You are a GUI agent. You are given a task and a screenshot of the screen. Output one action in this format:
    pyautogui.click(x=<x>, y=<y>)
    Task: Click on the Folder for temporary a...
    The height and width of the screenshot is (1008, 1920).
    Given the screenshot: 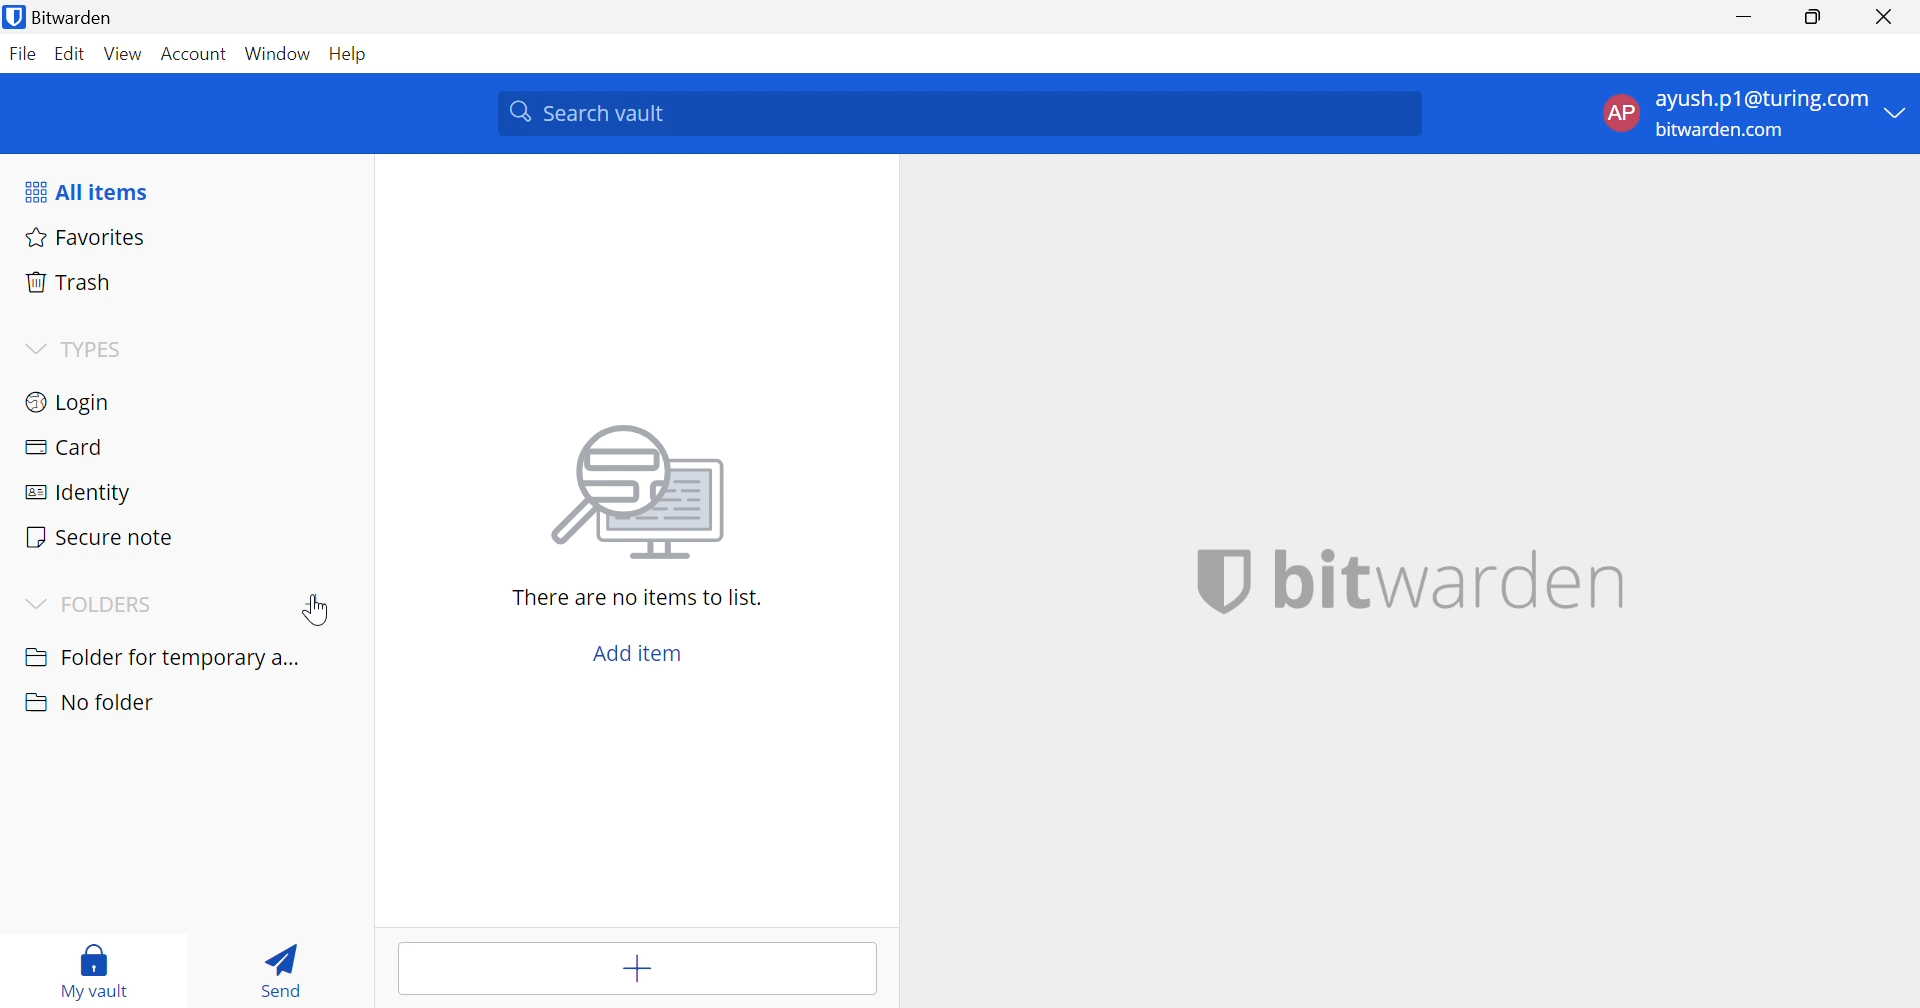 What is the action you would take?
    pyautogui.click(x=161, y=660)
    